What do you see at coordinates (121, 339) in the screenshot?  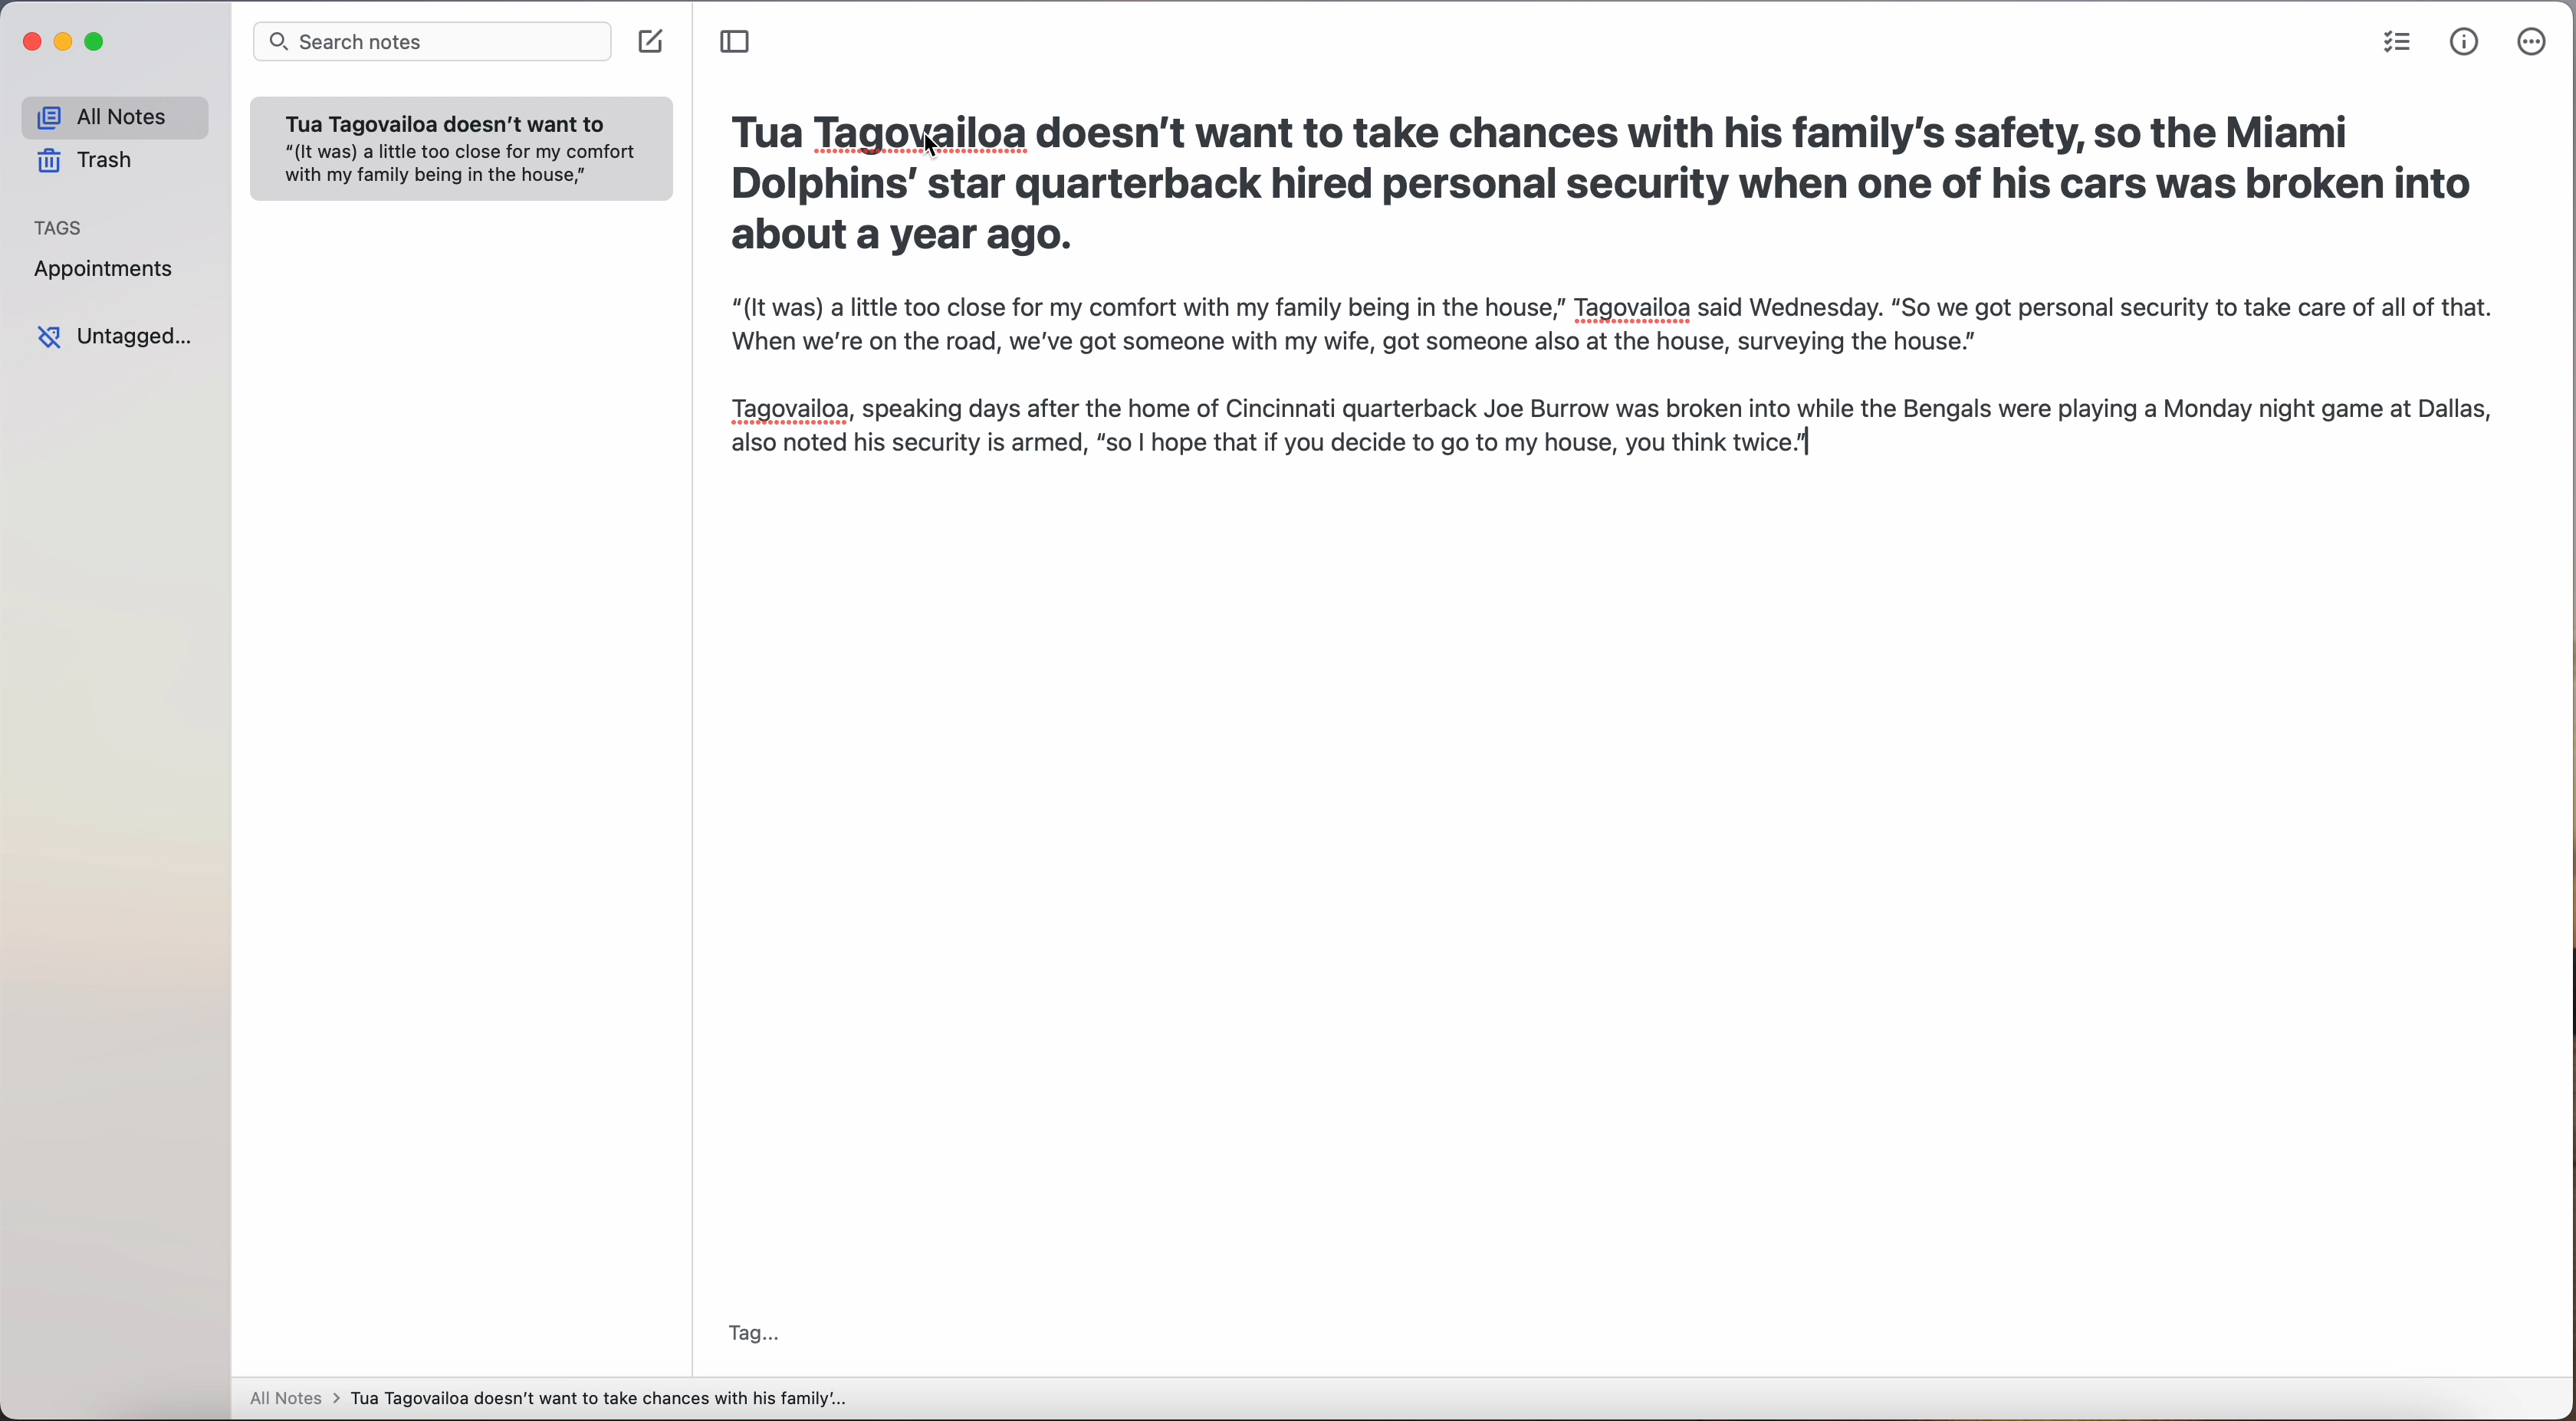 I see `untagged` at bounding box center [121, 339].